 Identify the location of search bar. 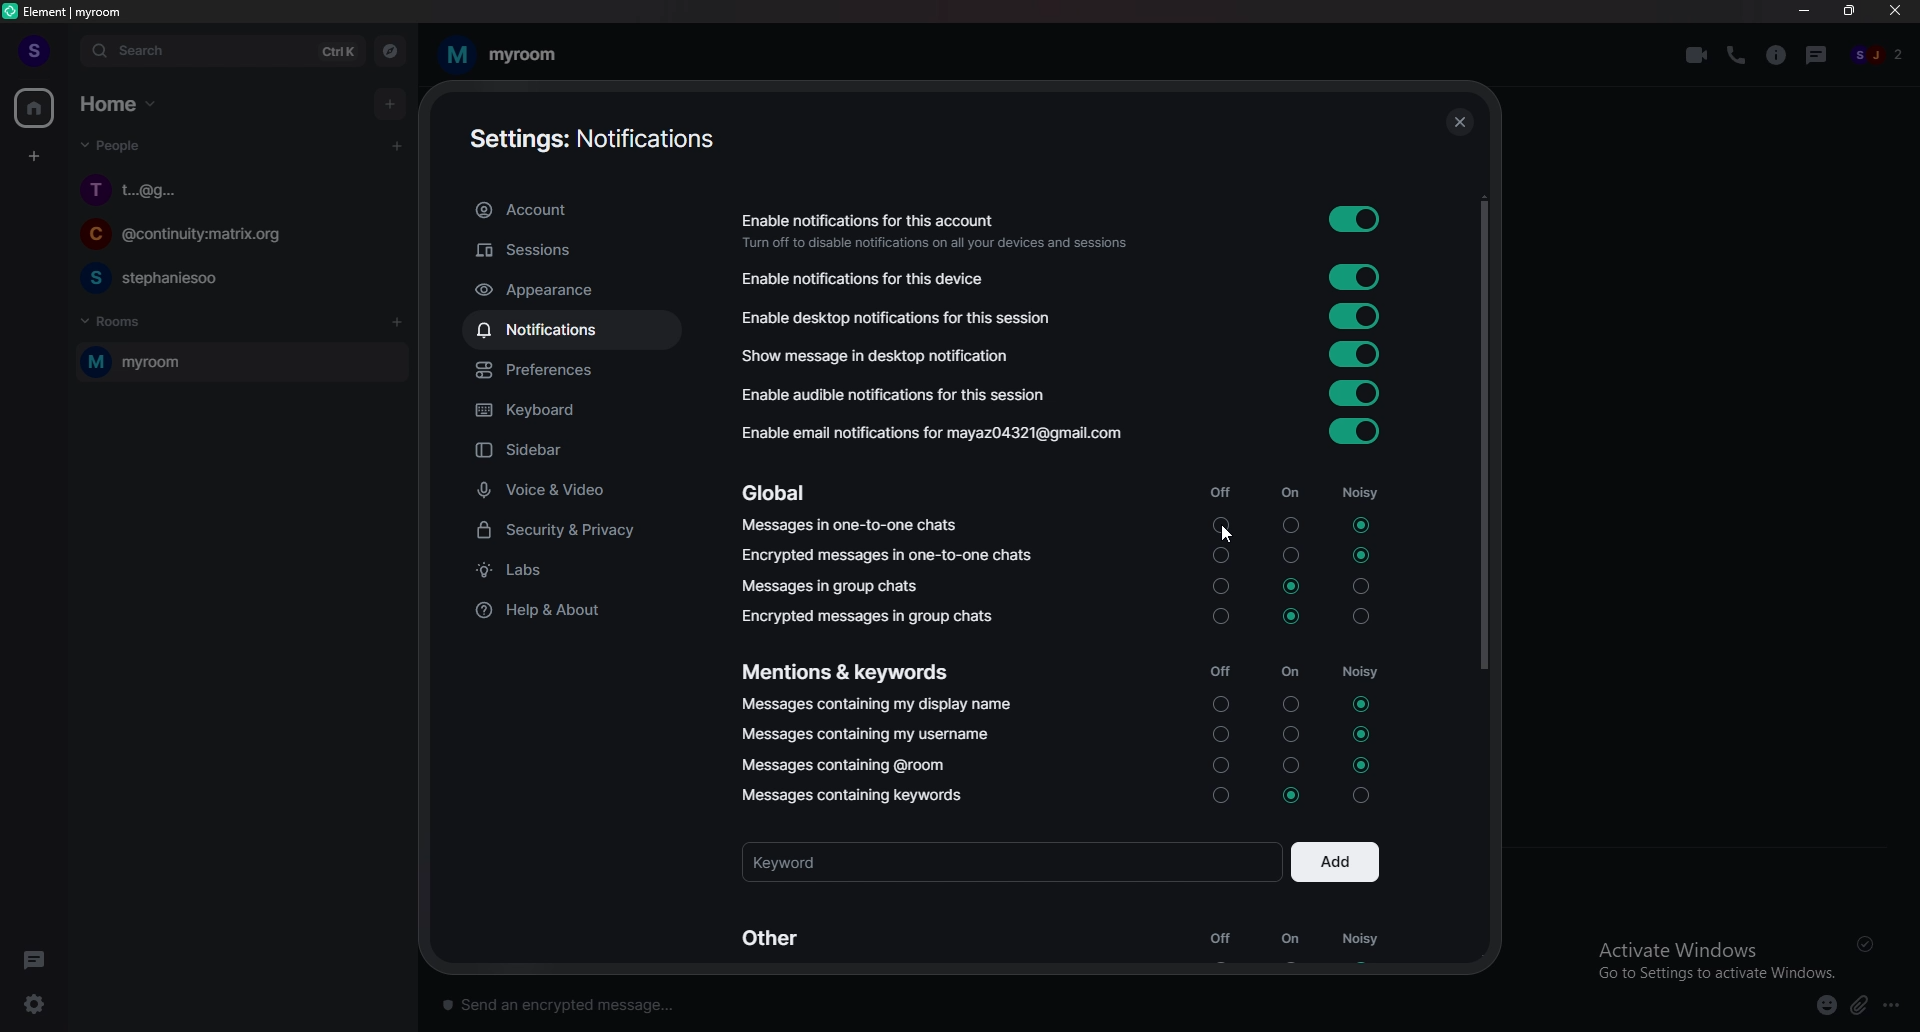
(224, 49).